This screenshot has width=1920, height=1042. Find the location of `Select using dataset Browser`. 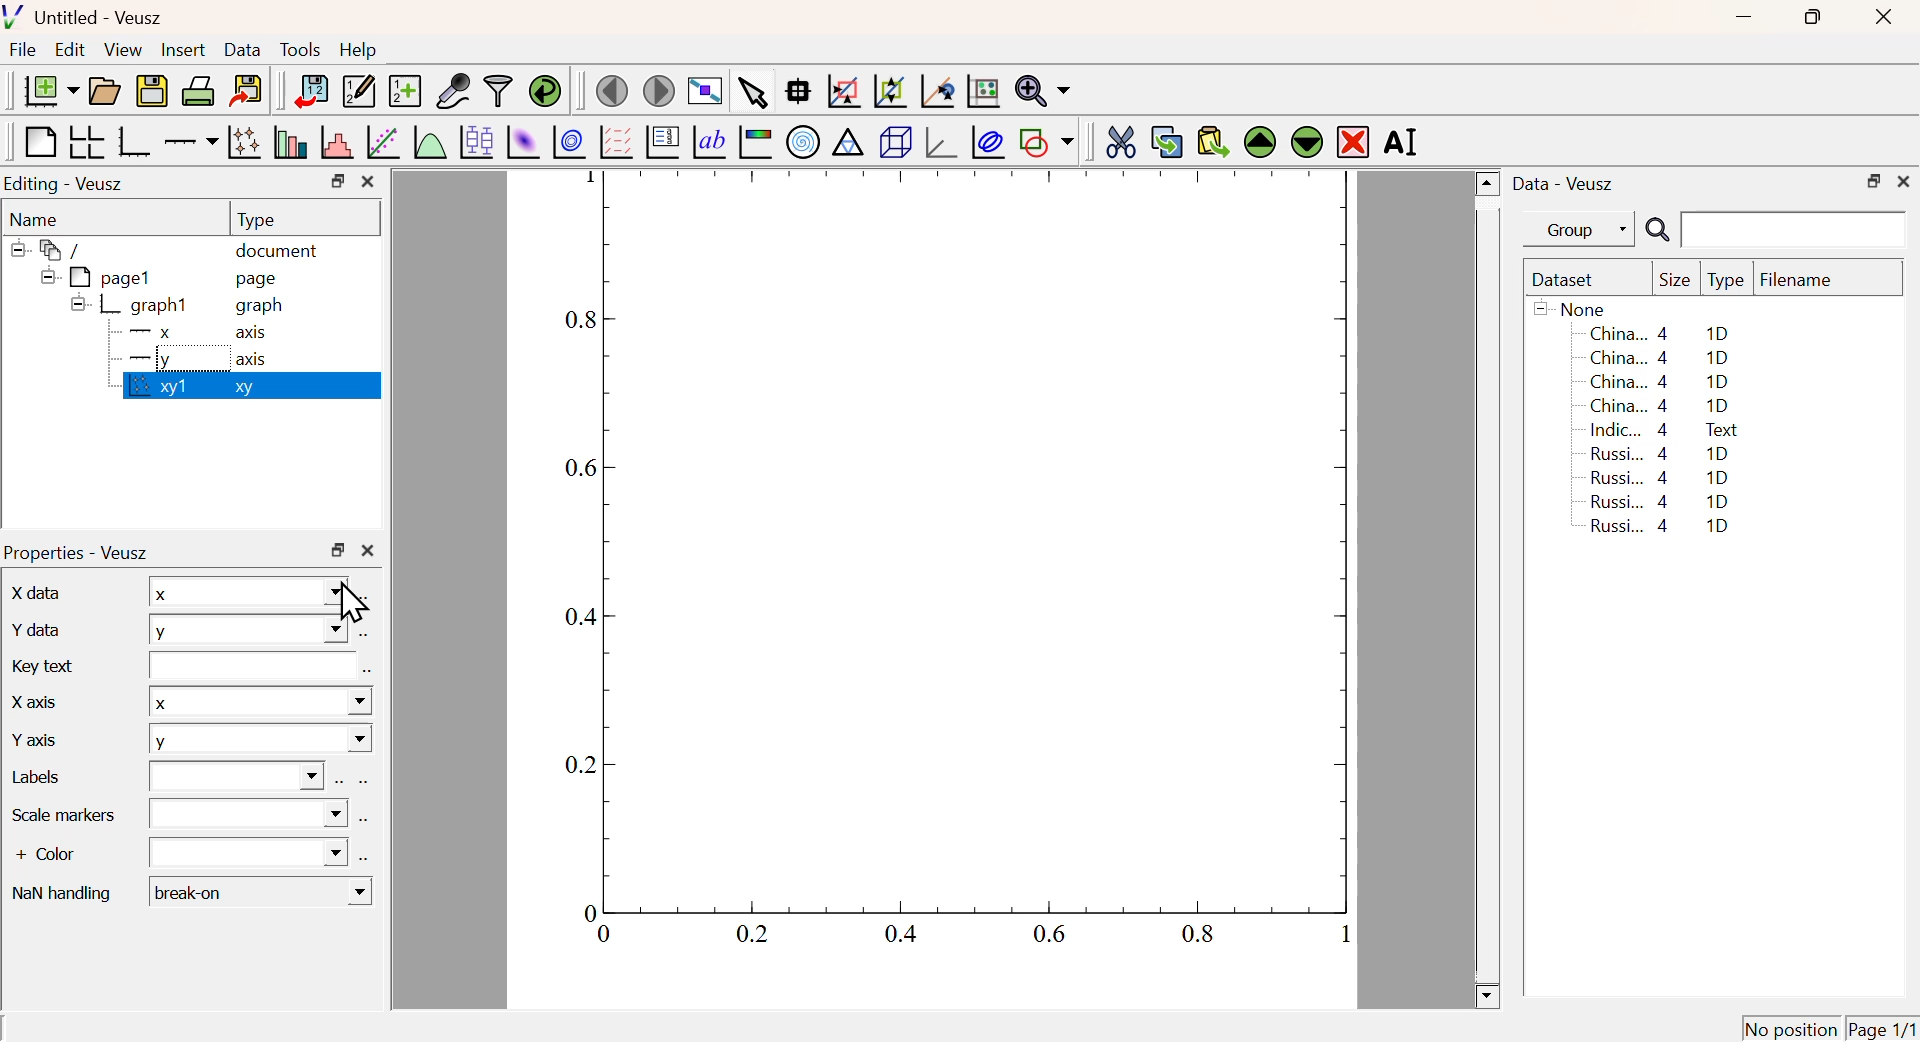

Select using dataset Browser is located at coordinates (362, 783).